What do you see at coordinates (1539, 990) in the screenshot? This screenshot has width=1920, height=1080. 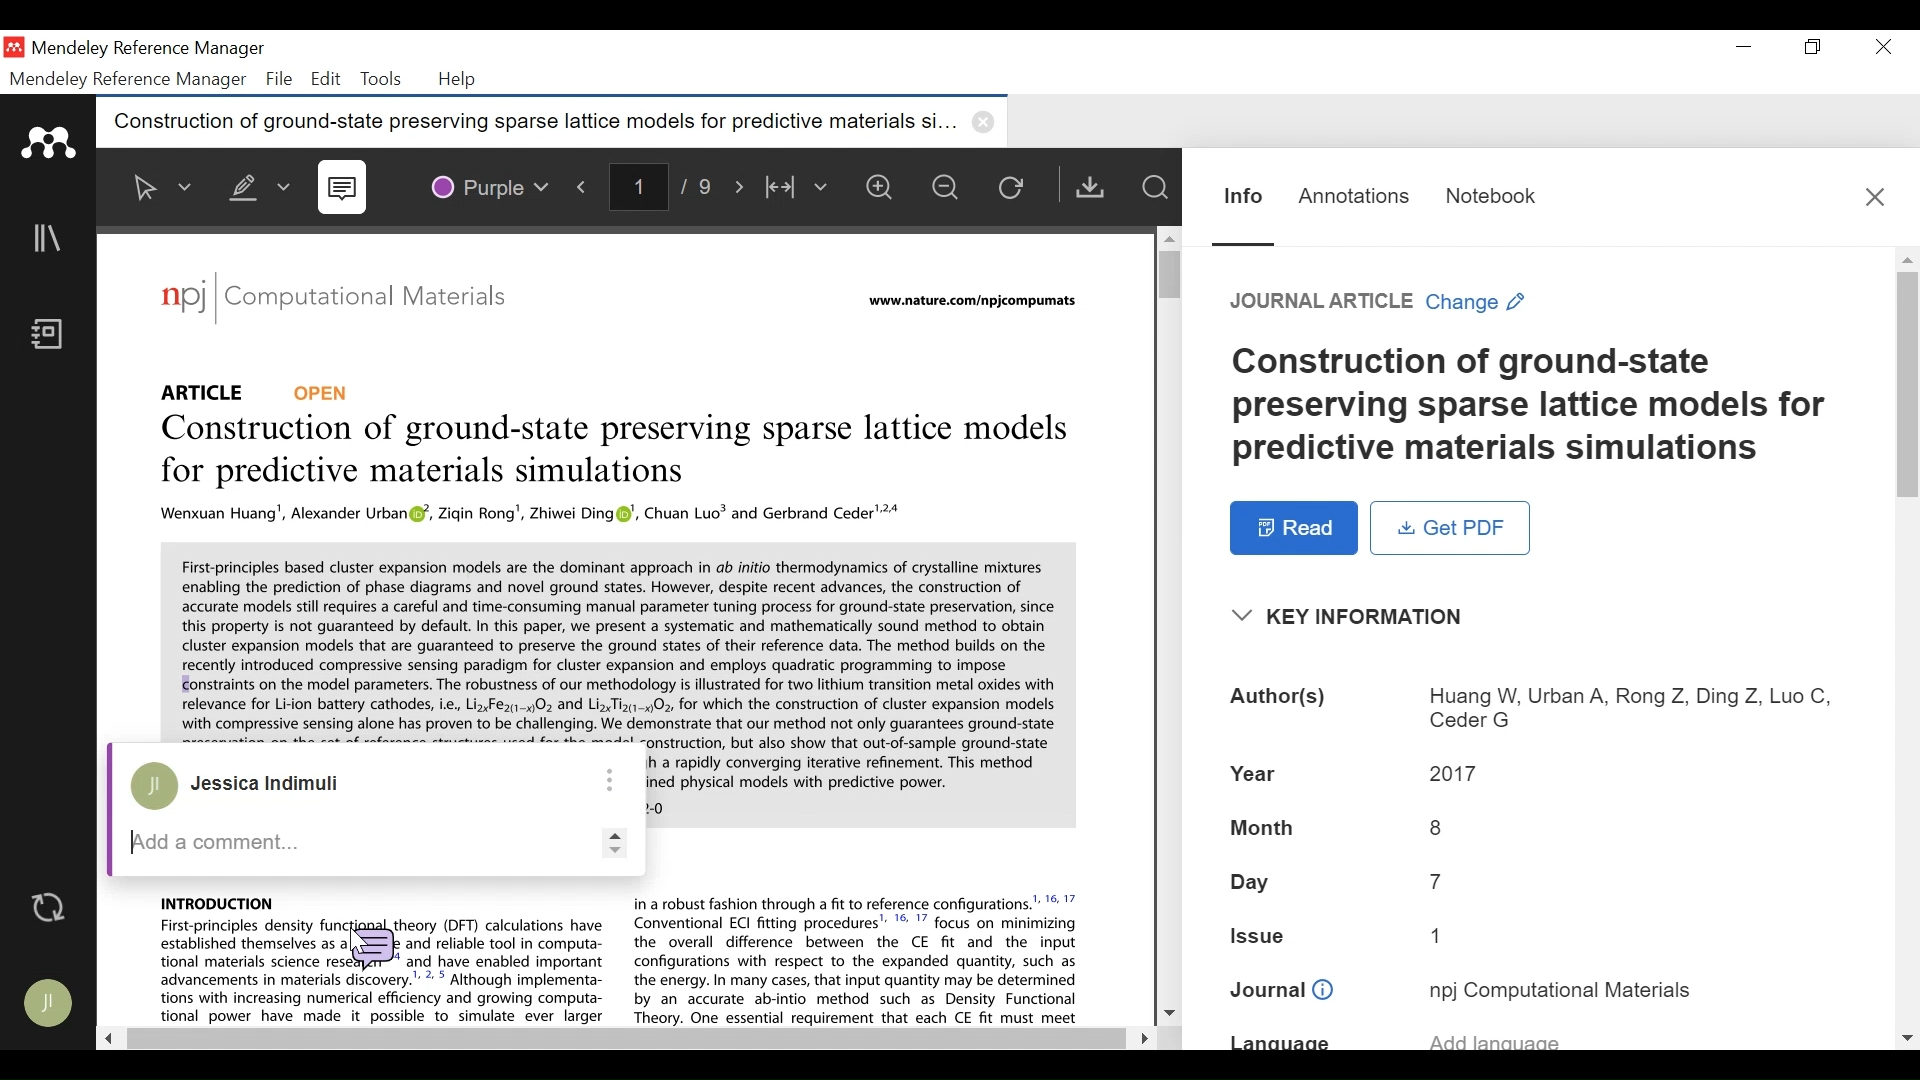 I see `Journal` at bounding box center [1539, 990].